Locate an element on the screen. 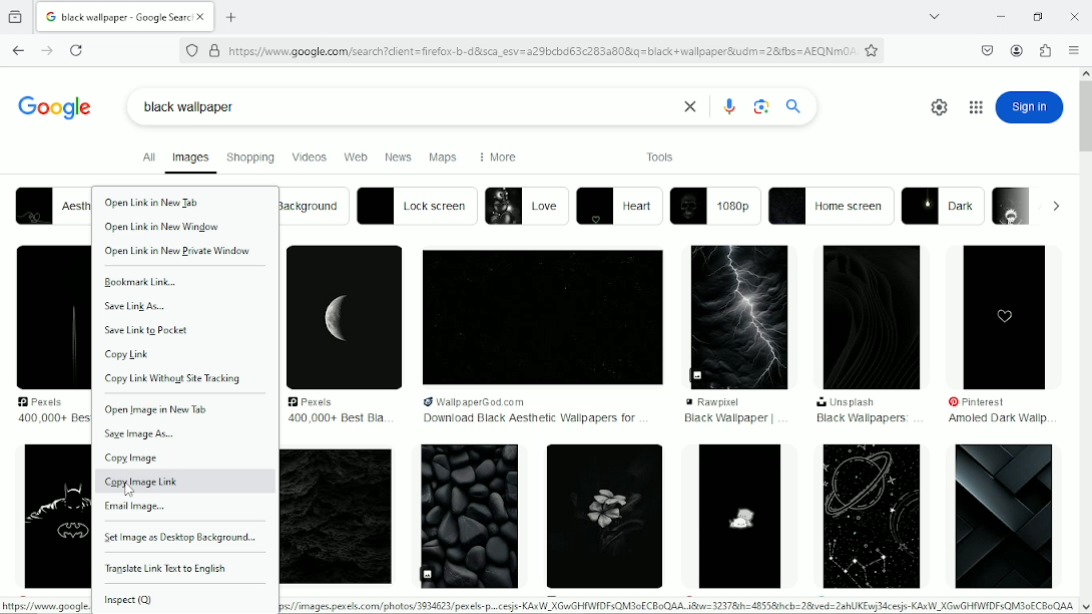 This screenshot has width=1092, height=614. black image is located at coordinates (742, 315).